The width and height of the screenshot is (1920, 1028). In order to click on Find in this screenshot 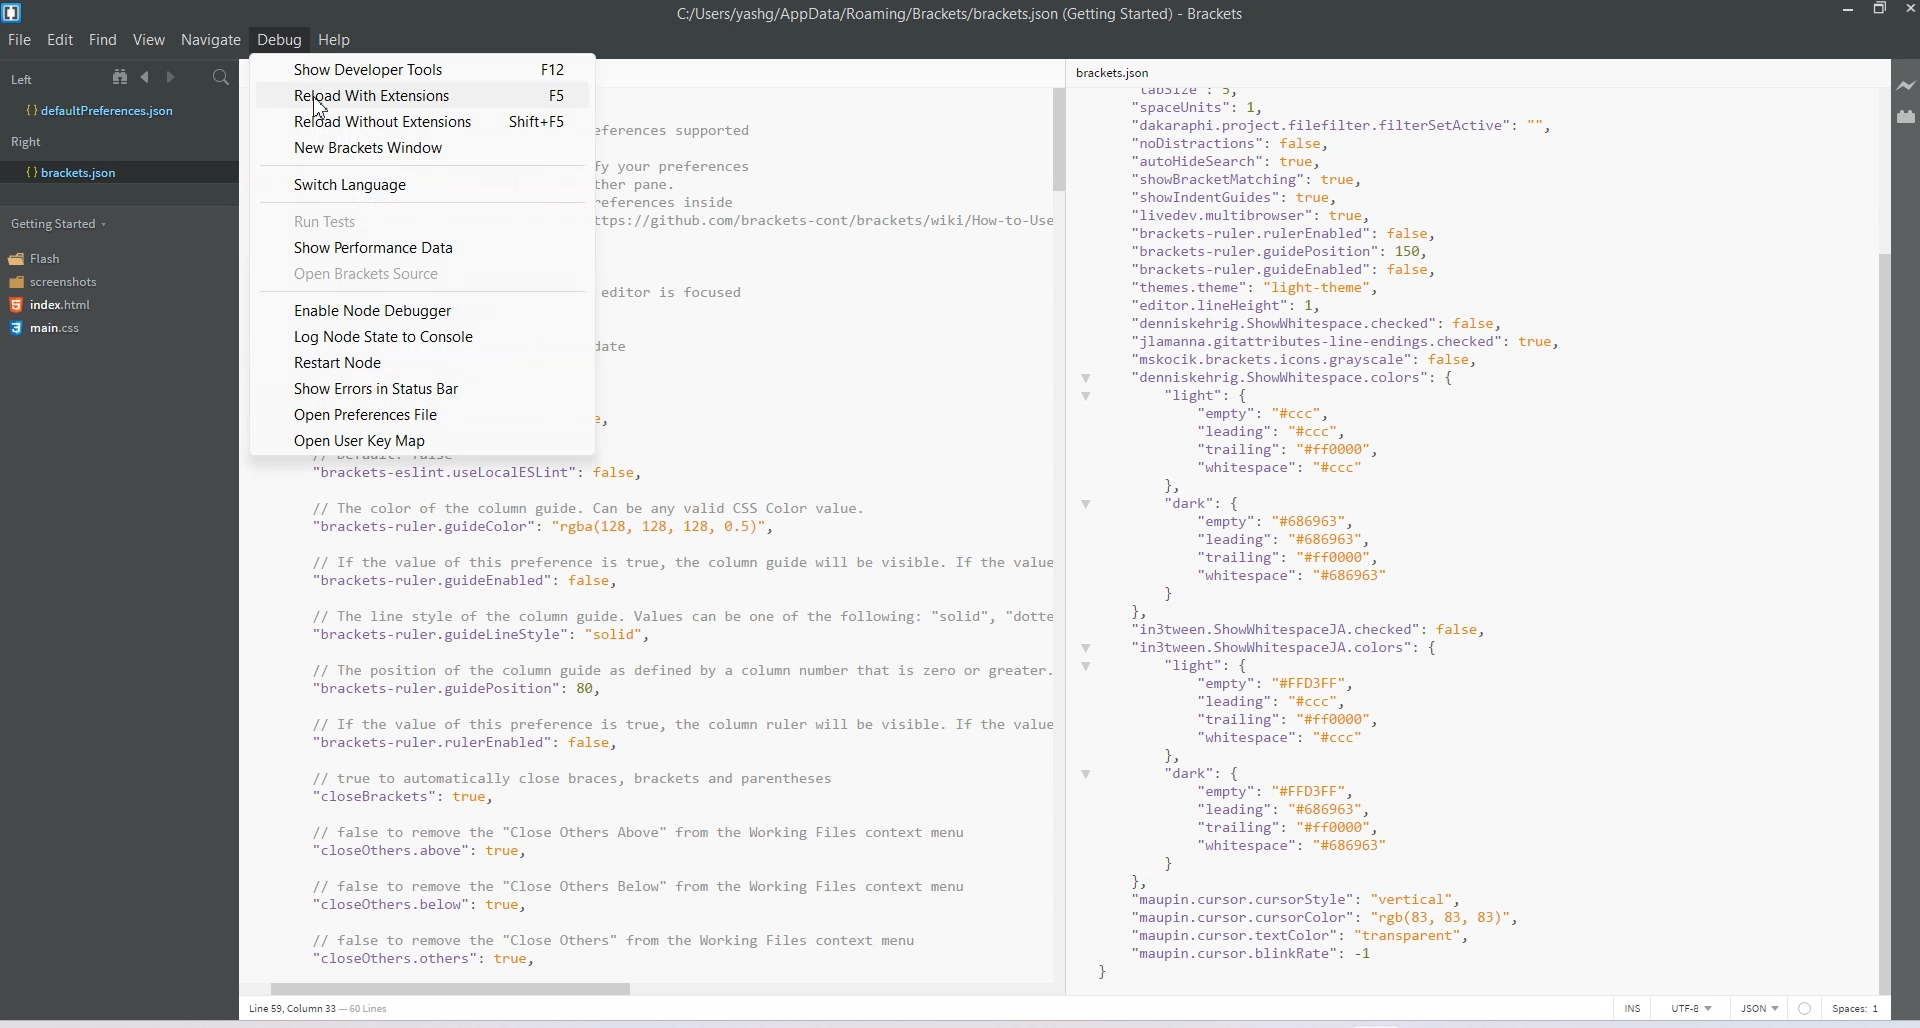, I will do `click(104, 39)`.